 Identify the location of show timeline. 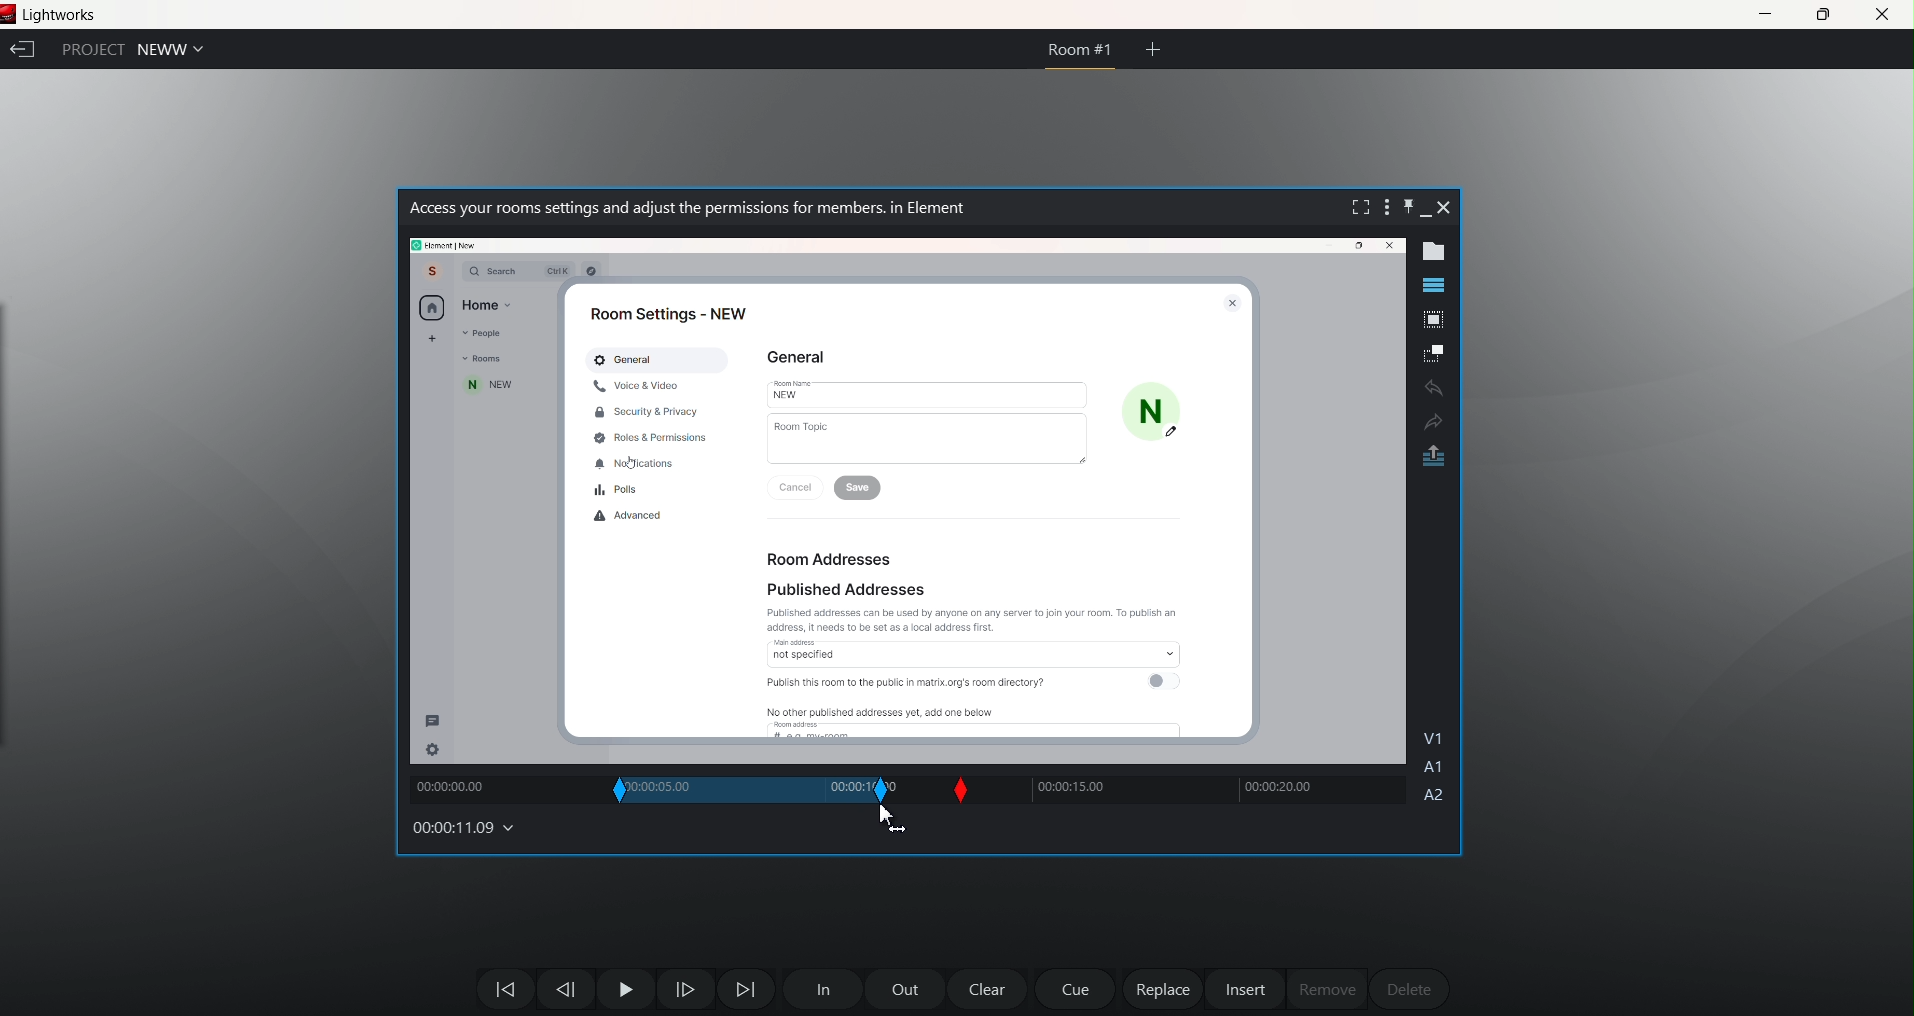
(1431, 285).